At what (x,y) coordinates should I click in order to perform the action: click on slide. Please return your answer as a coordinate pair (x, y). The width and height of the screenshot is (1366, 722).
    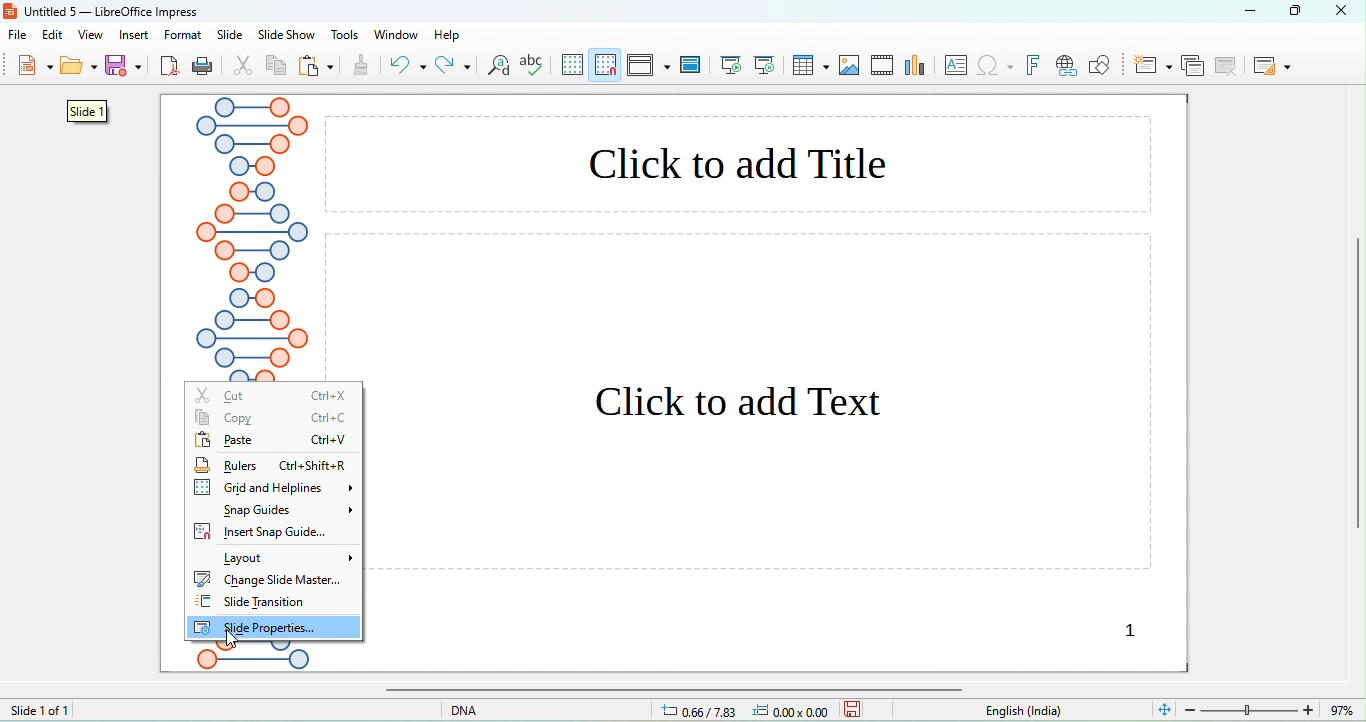
    Looking at the image, I should click on (230, 35).